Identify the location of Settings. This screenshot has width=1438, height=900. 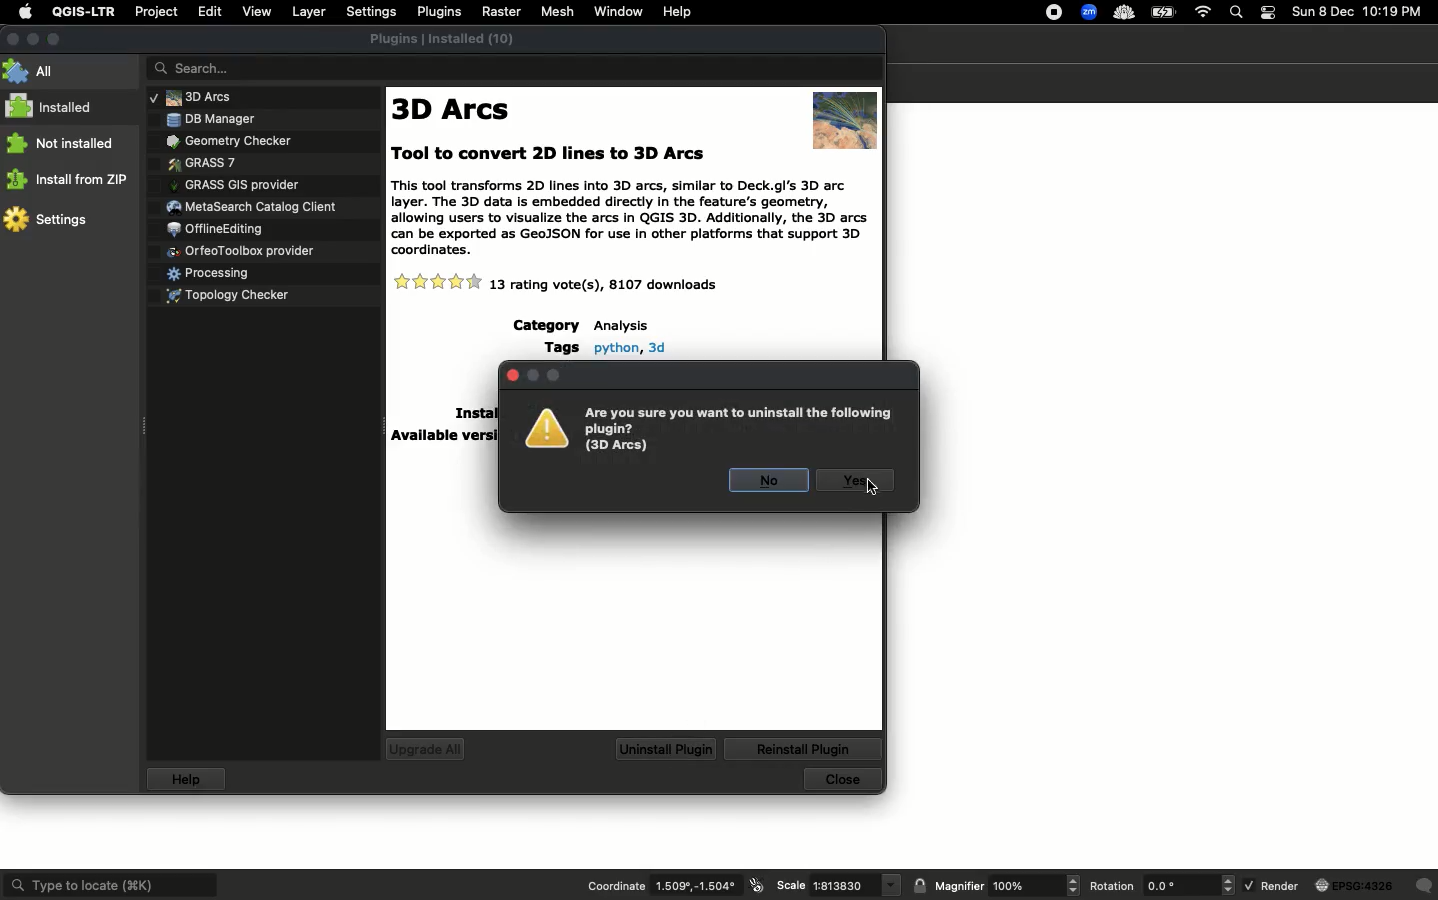
(372, 11).